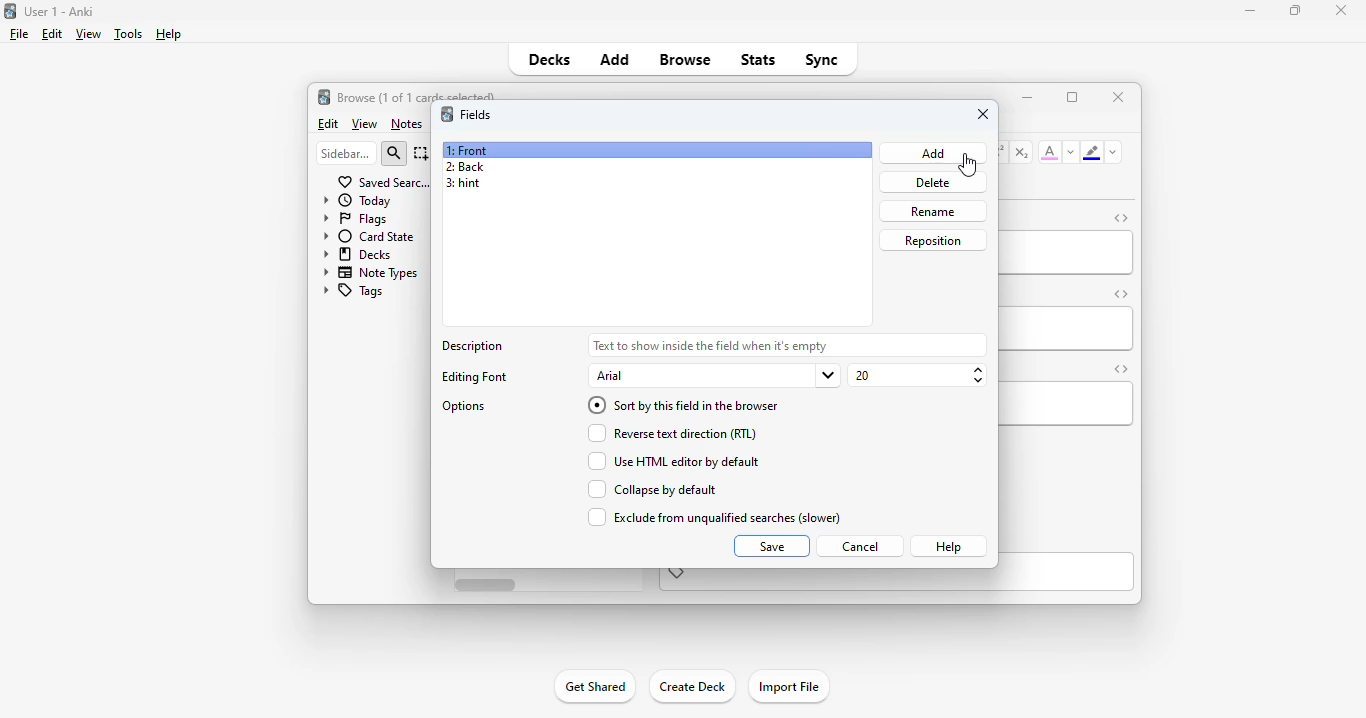  I want to click on arial, so click(714, 376).